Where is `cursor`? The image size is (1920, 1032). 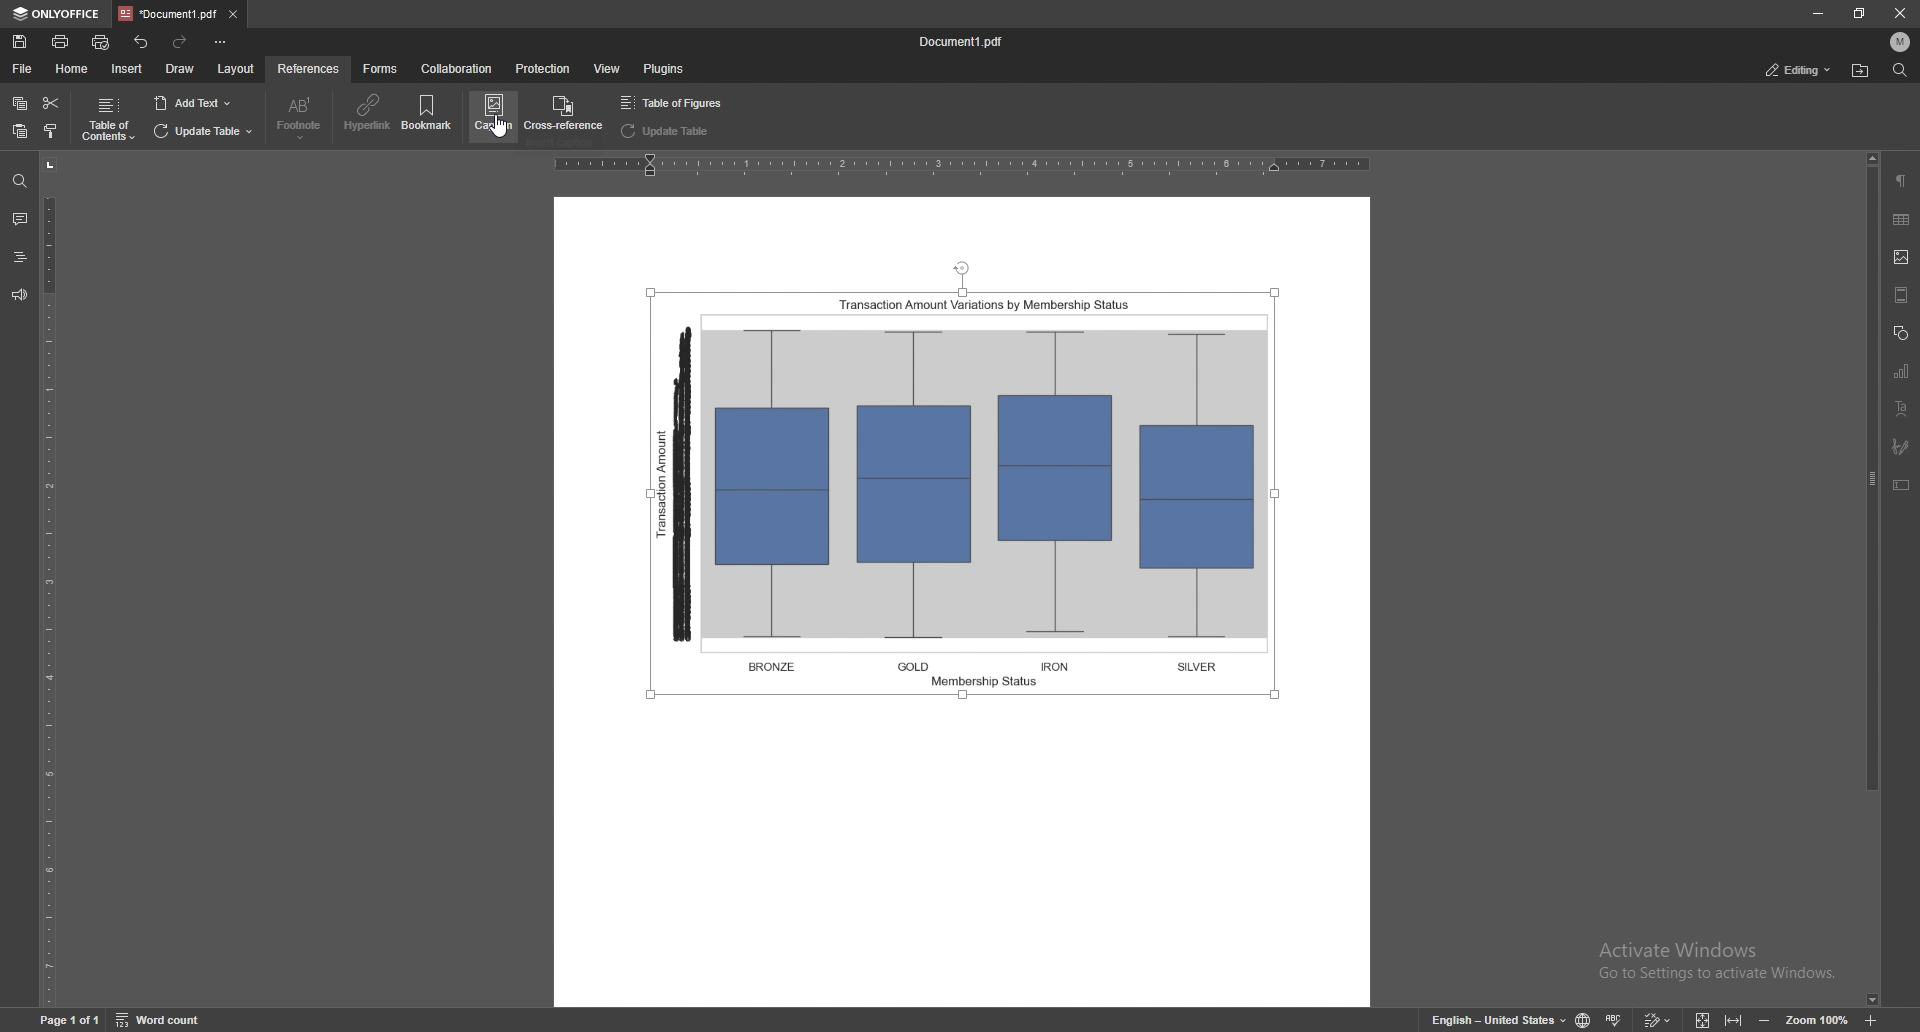 cursor is located at coordinates (502, 142).